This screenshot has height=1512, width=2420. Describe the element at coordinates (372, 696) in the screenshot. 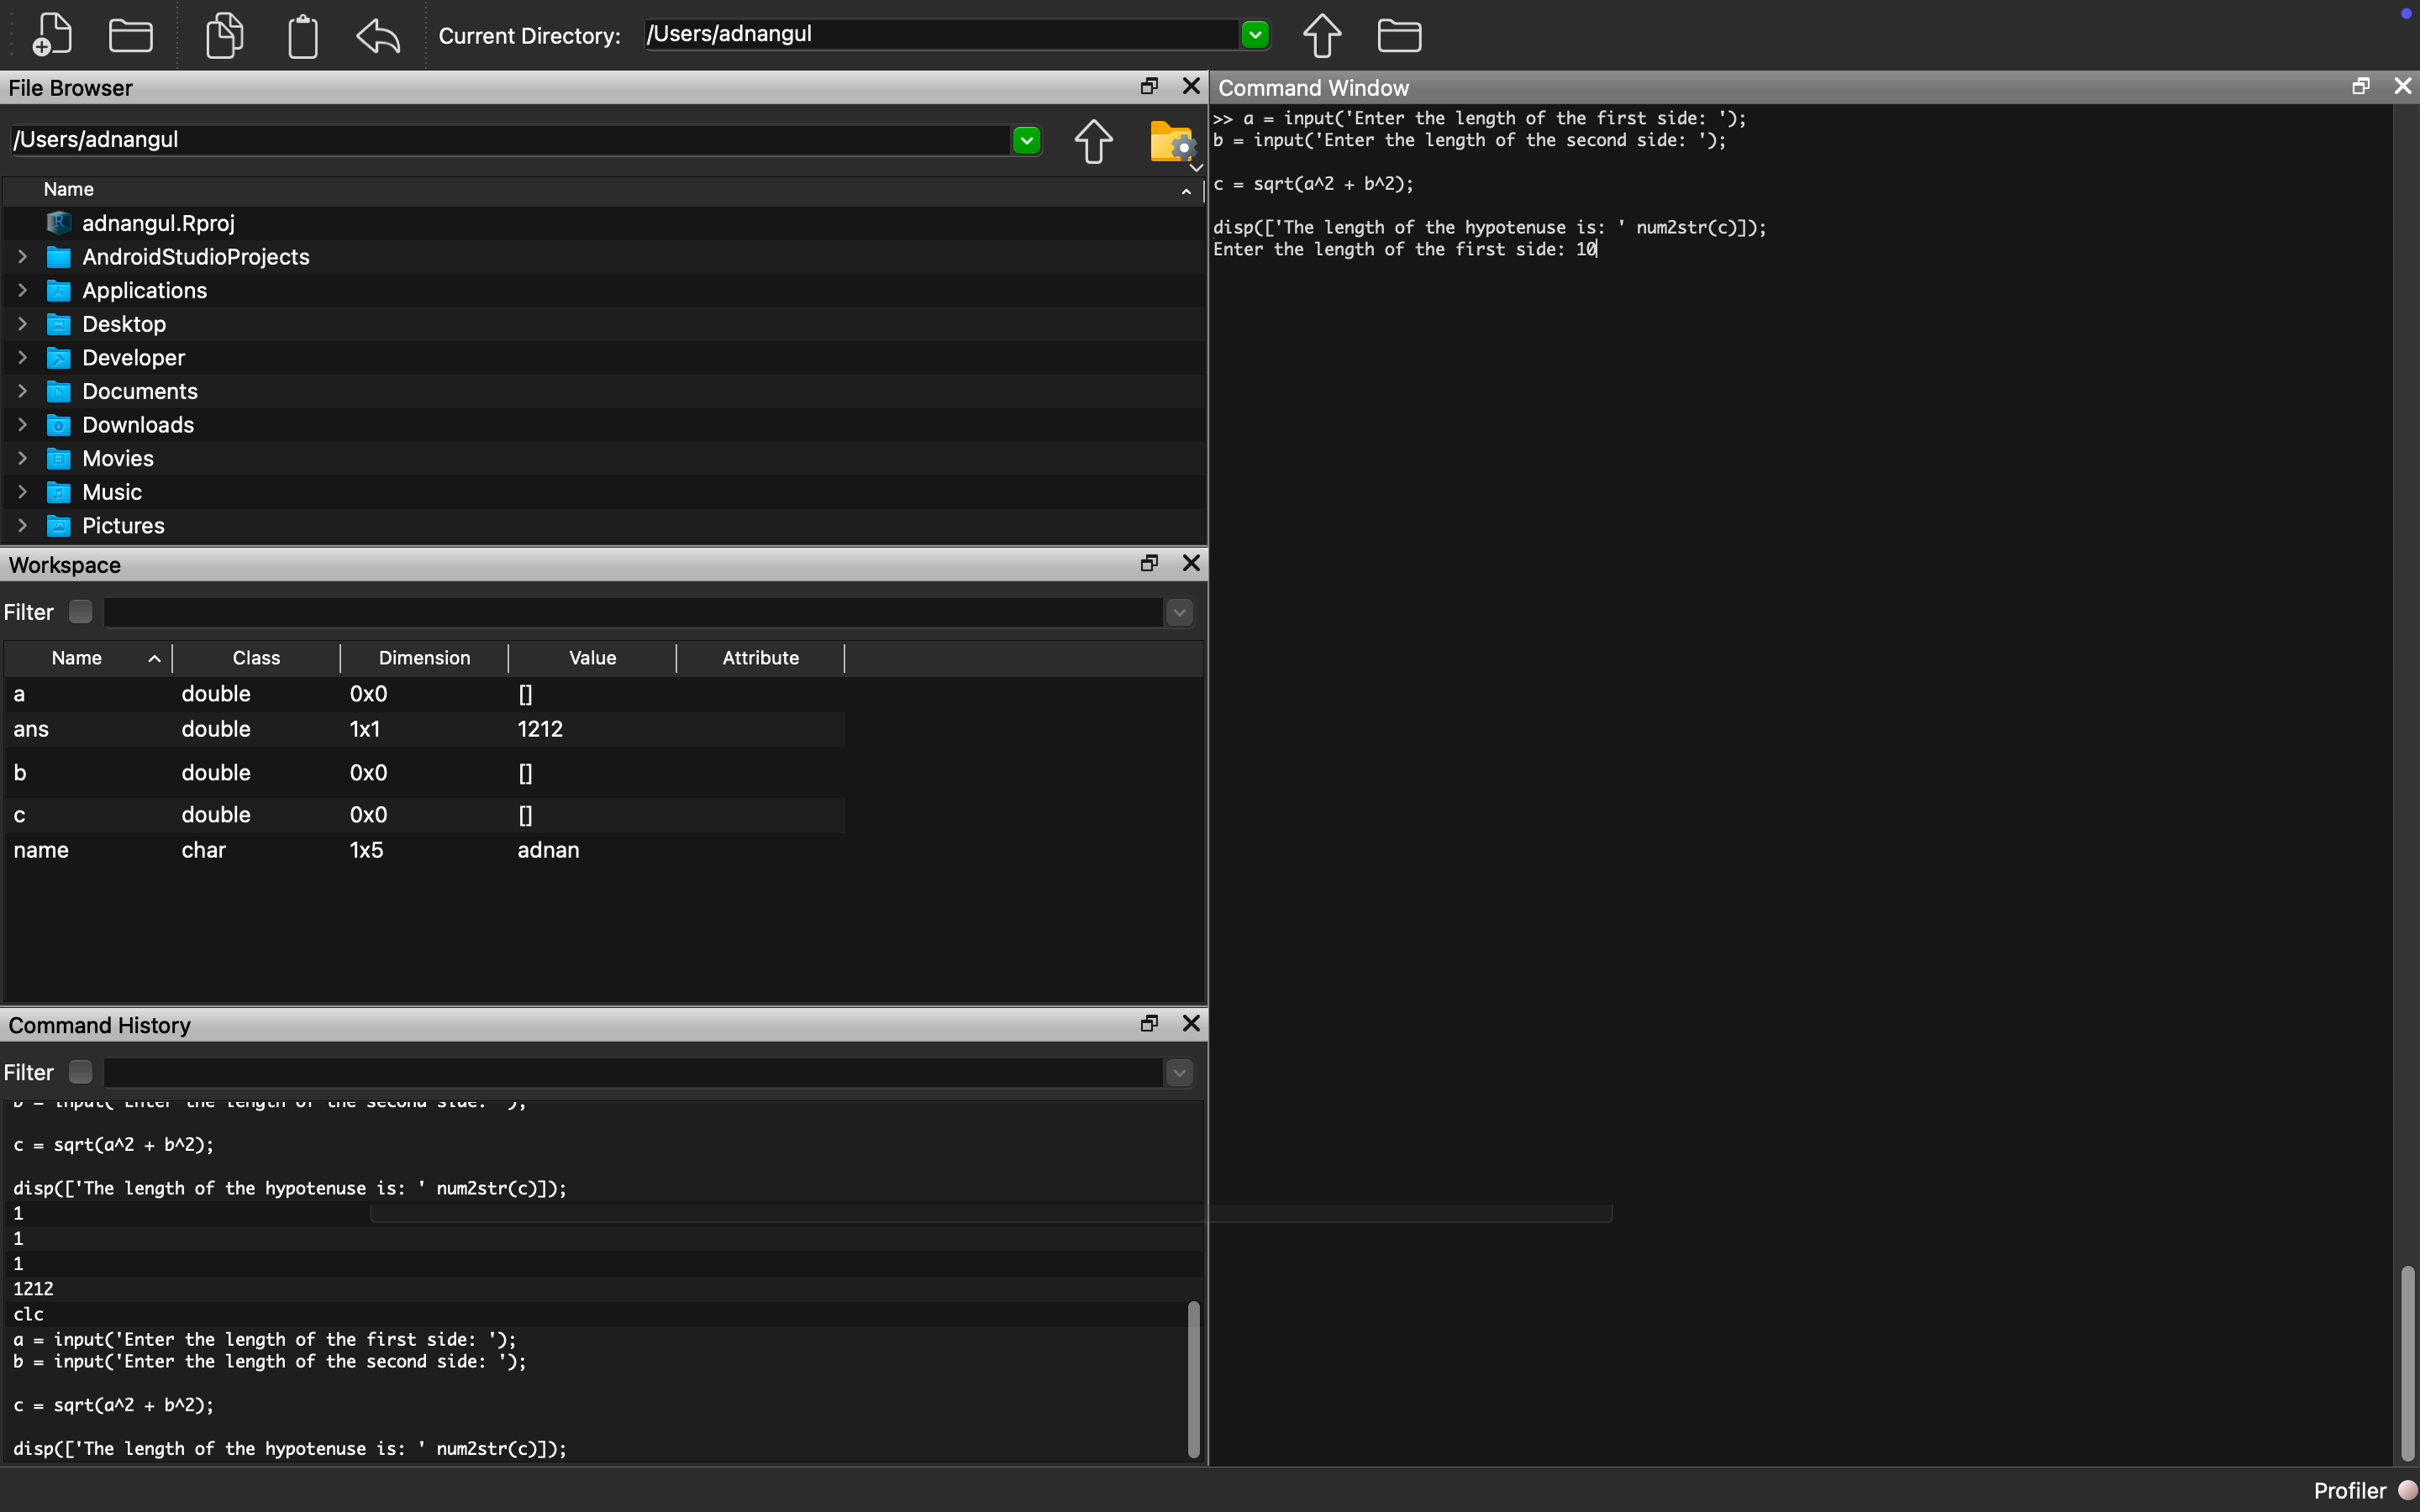

I see `0x0` at that location.